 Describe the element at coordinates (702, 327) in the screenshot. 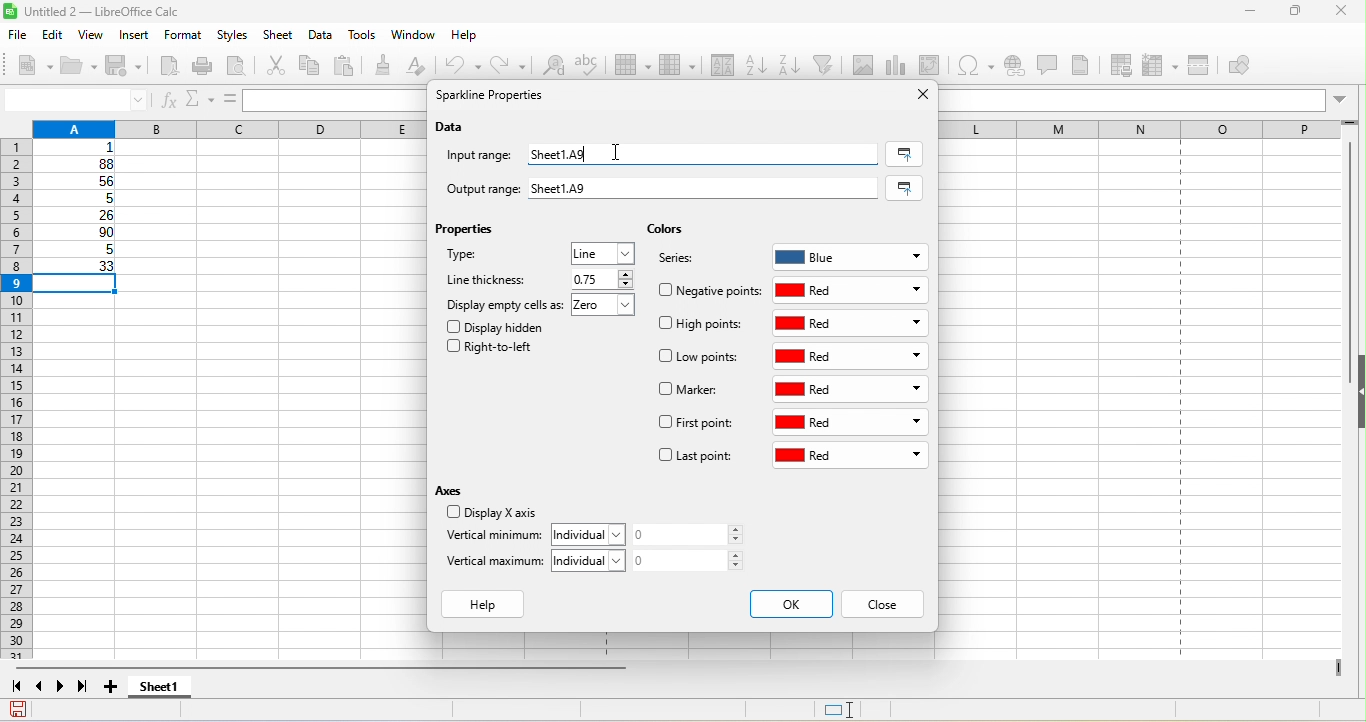

I see `high points` at that location.